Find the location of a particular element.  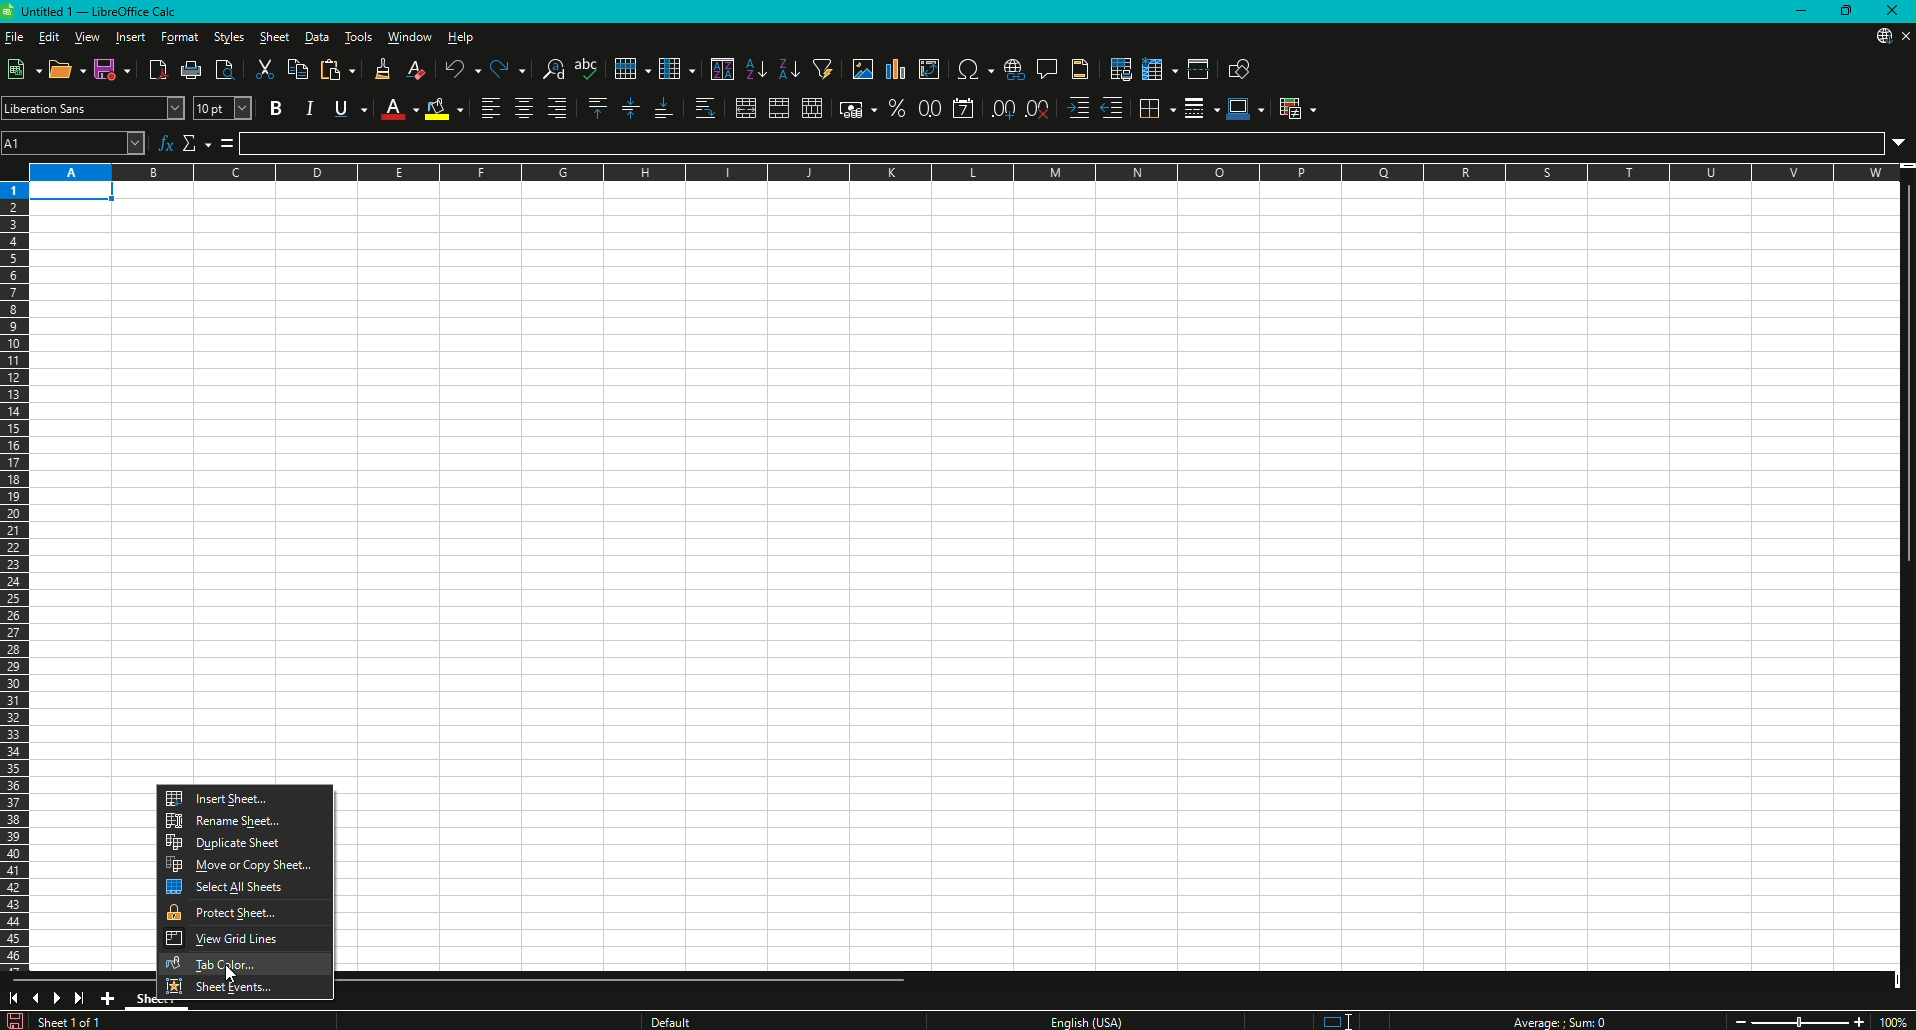

Split Window is located at coordinates (1199, 69).